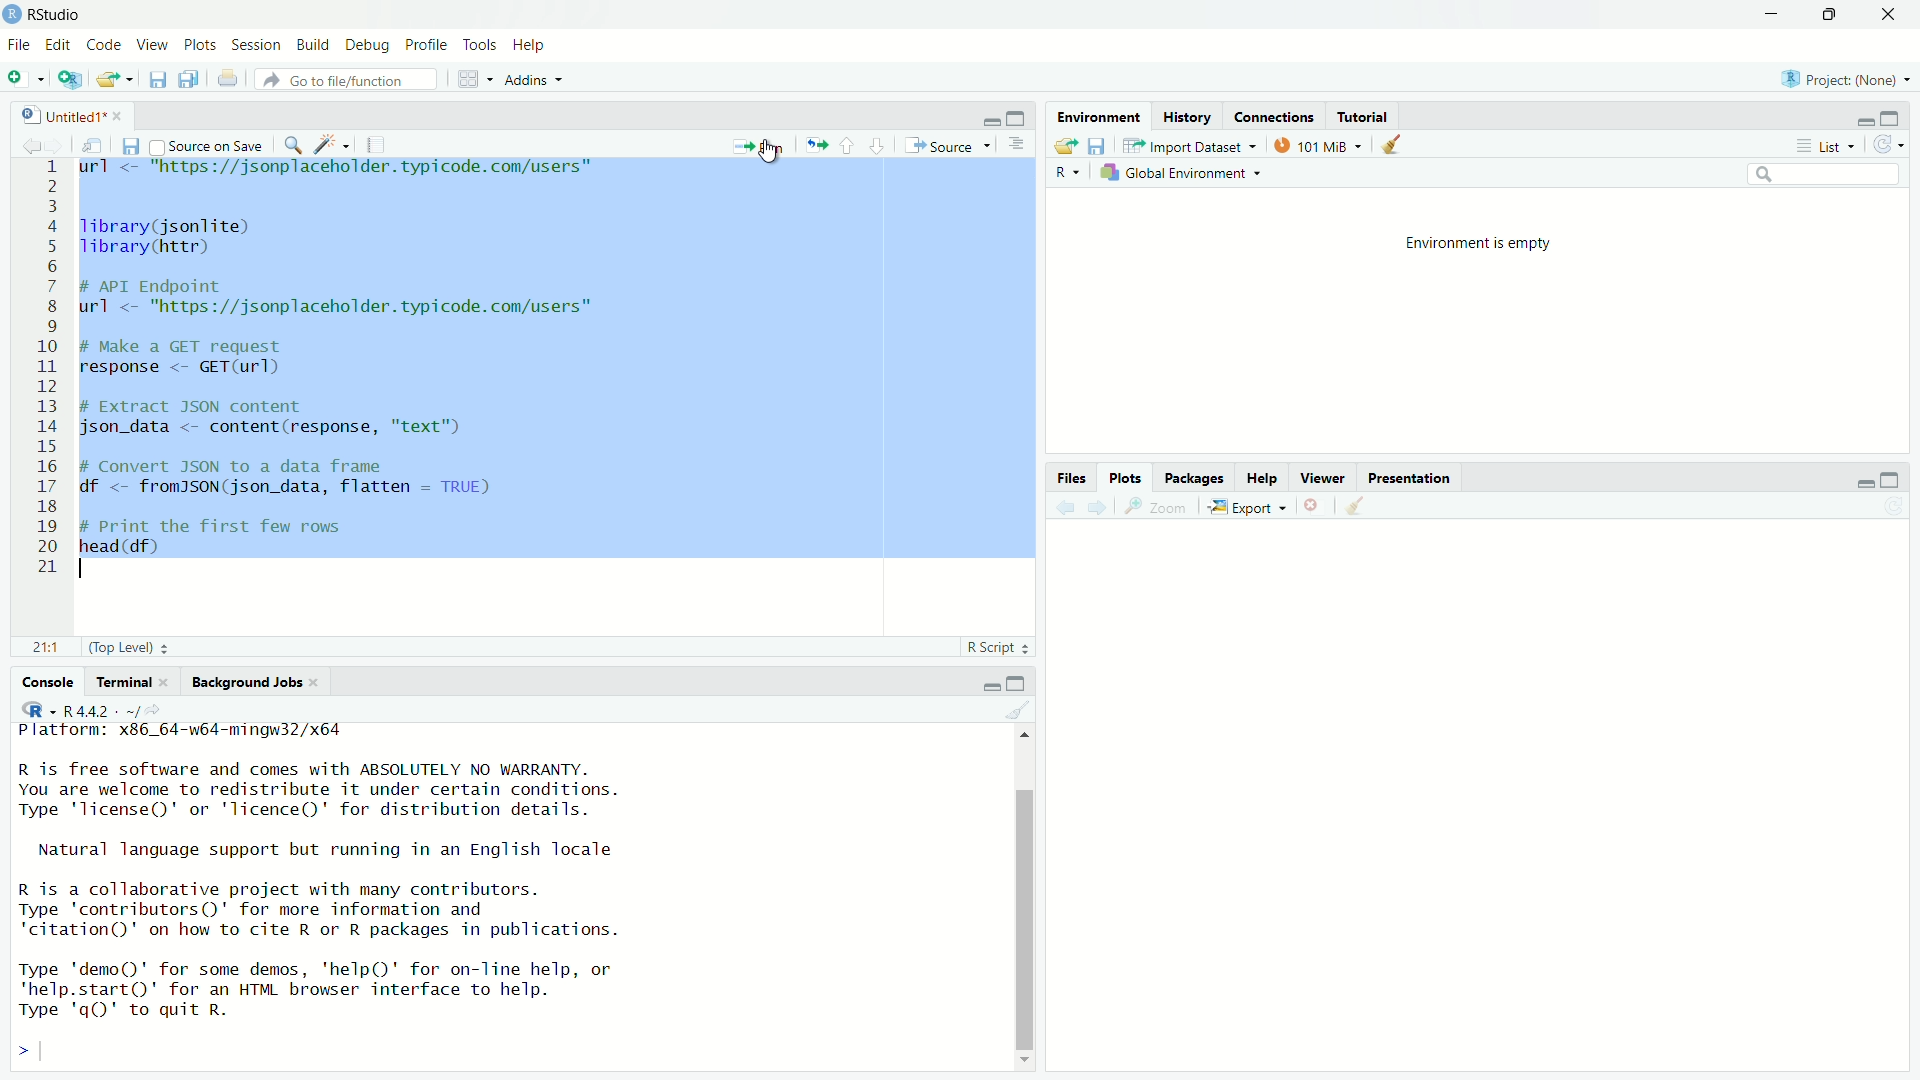  Describe the element at coordinates (1027, 898) in the screenshot. I see `Scroll` at that location.